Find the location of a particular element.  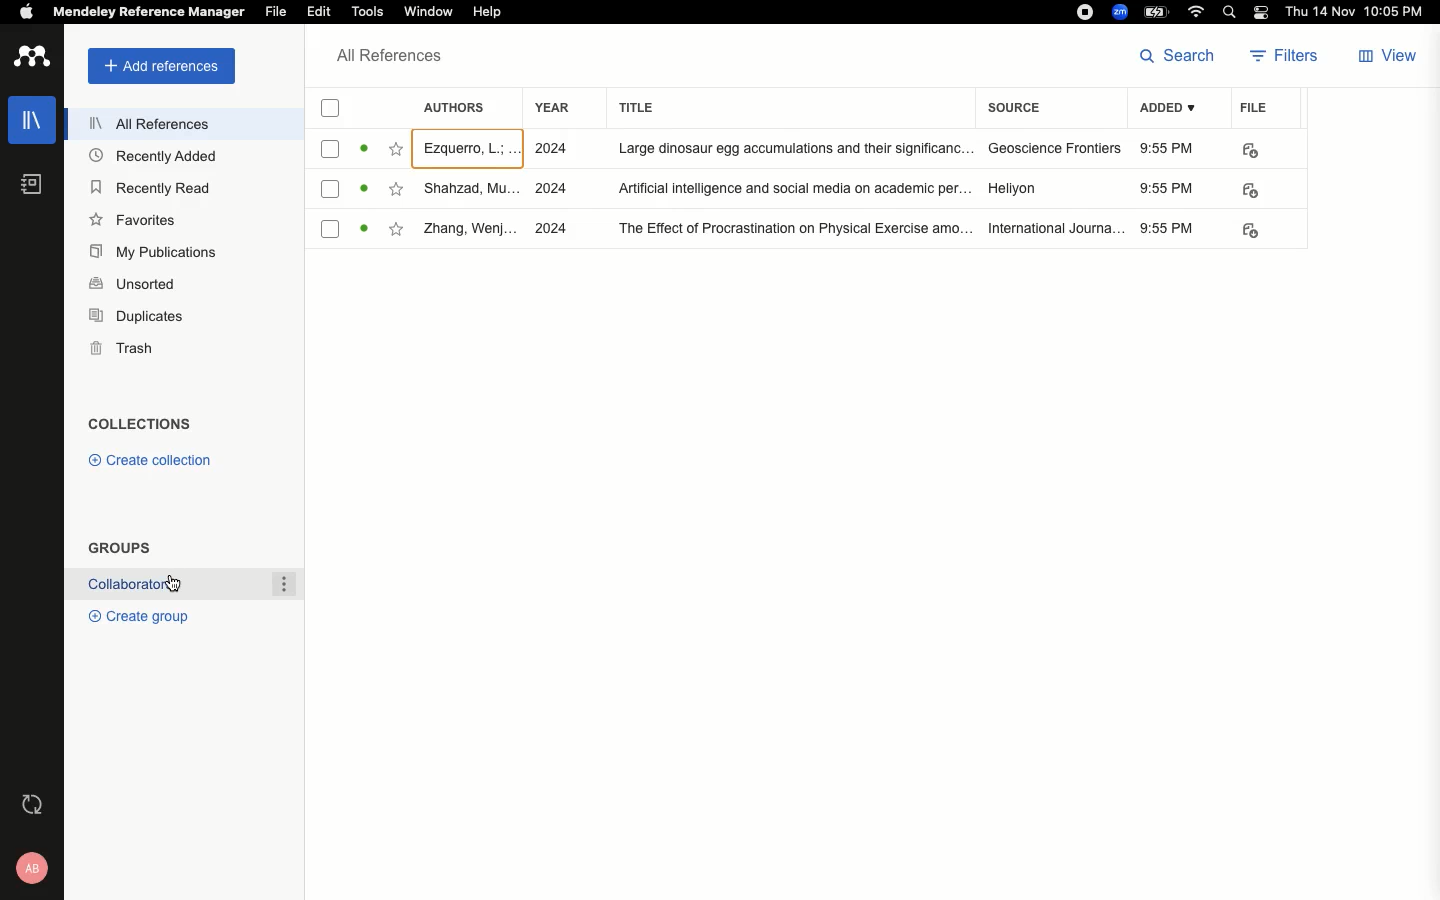

2024 is located at coordinates (555, 147).